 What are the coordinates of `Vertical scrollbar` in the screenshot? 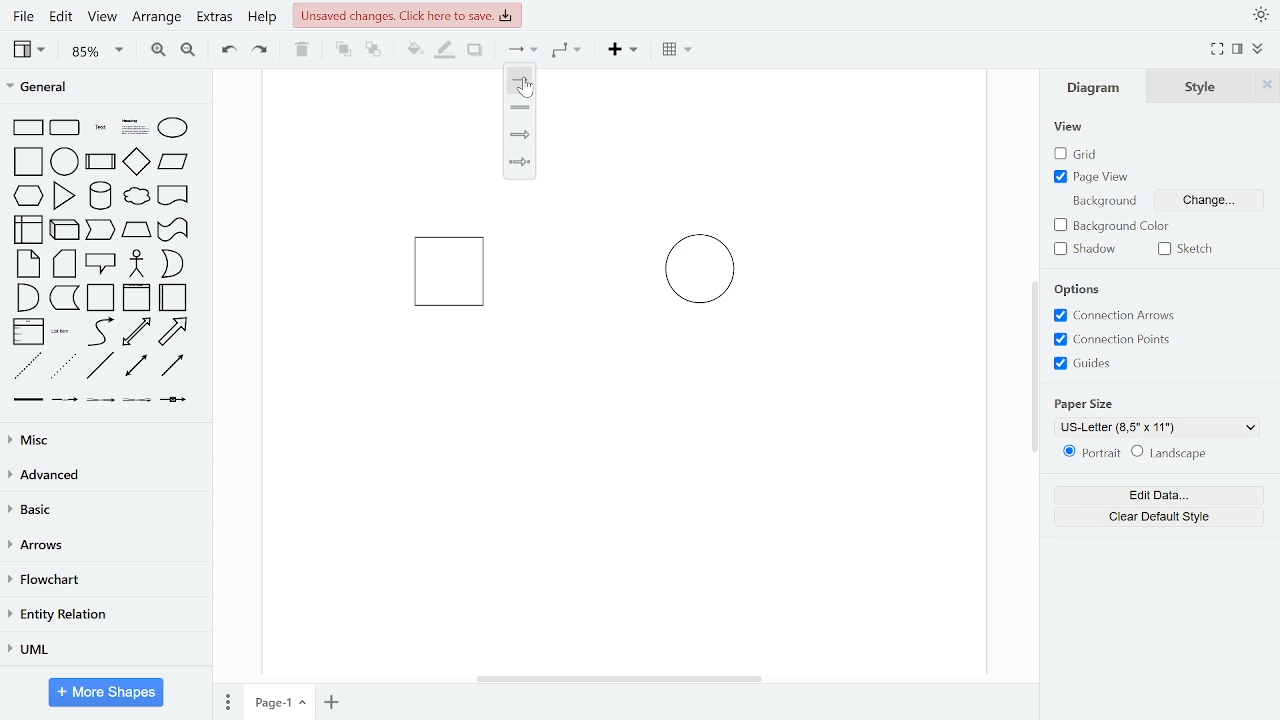 It's located at (1037, 369).